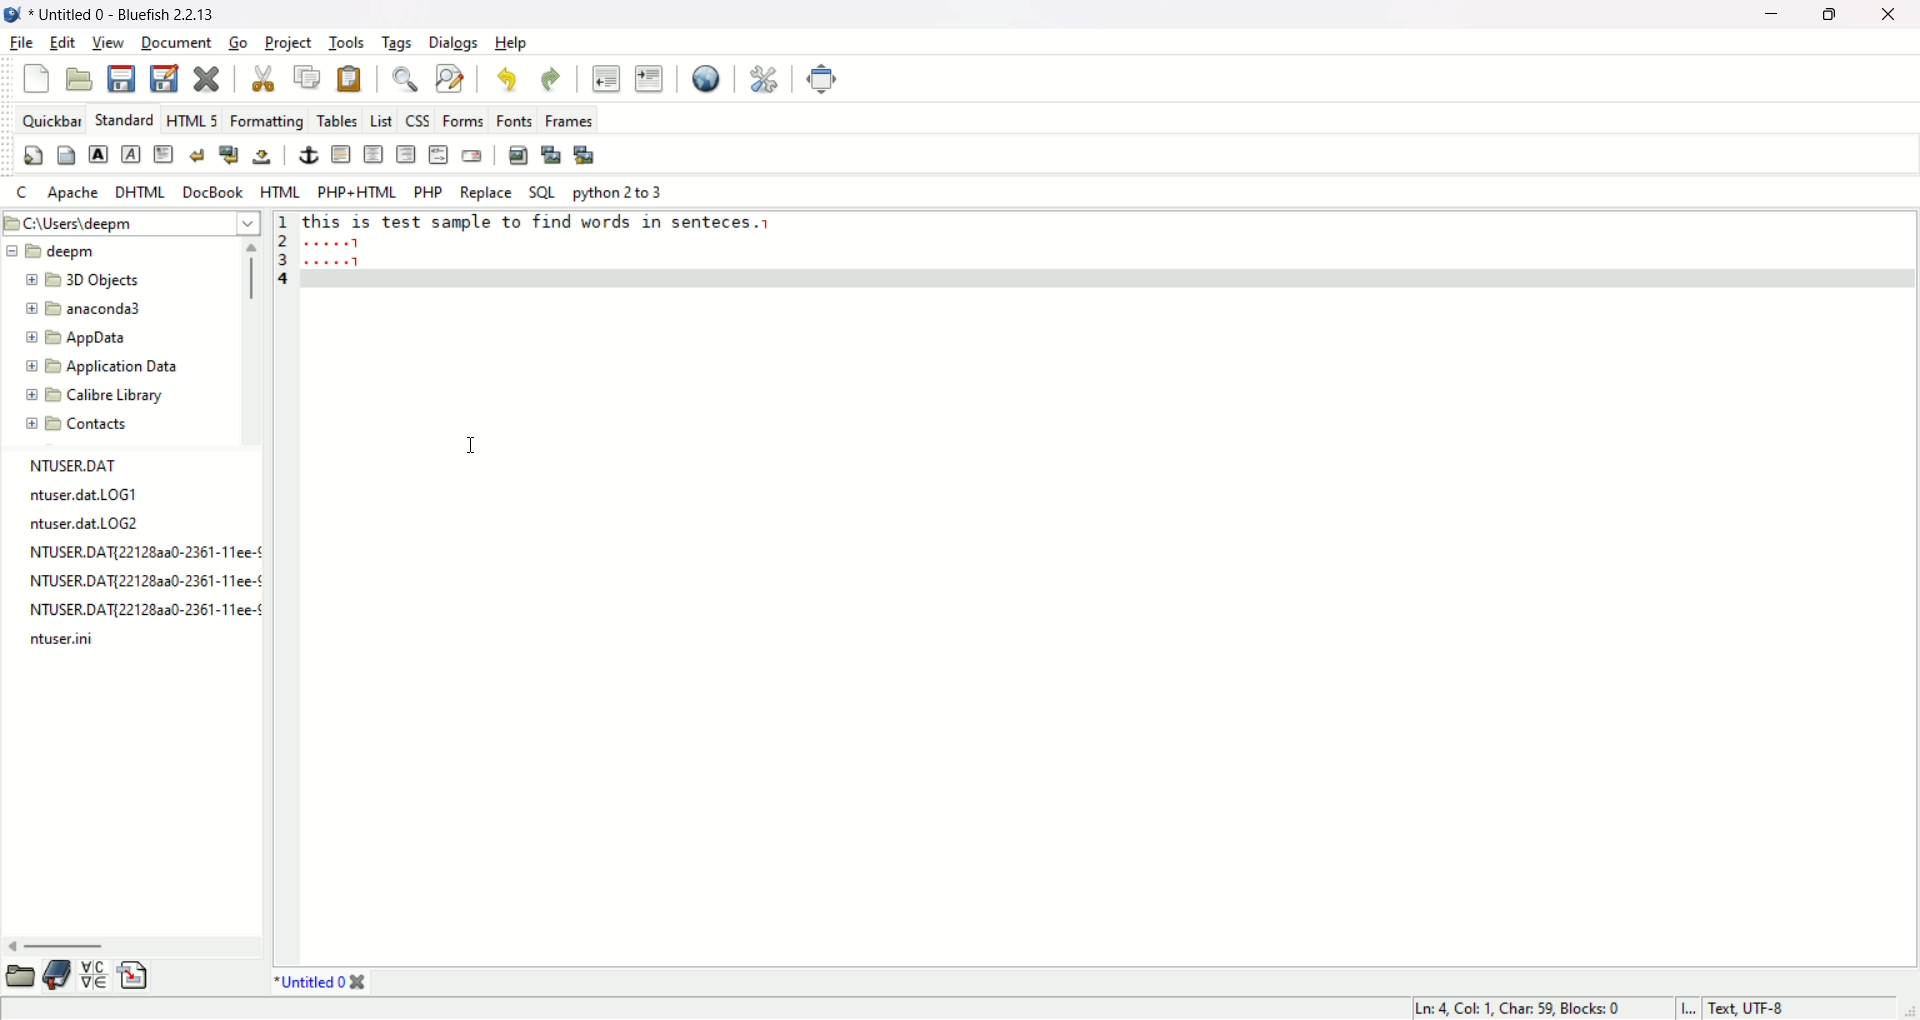  Describe the element at coordinates (119, 396) in the screenshot. I see `Calibre Library` at that location.